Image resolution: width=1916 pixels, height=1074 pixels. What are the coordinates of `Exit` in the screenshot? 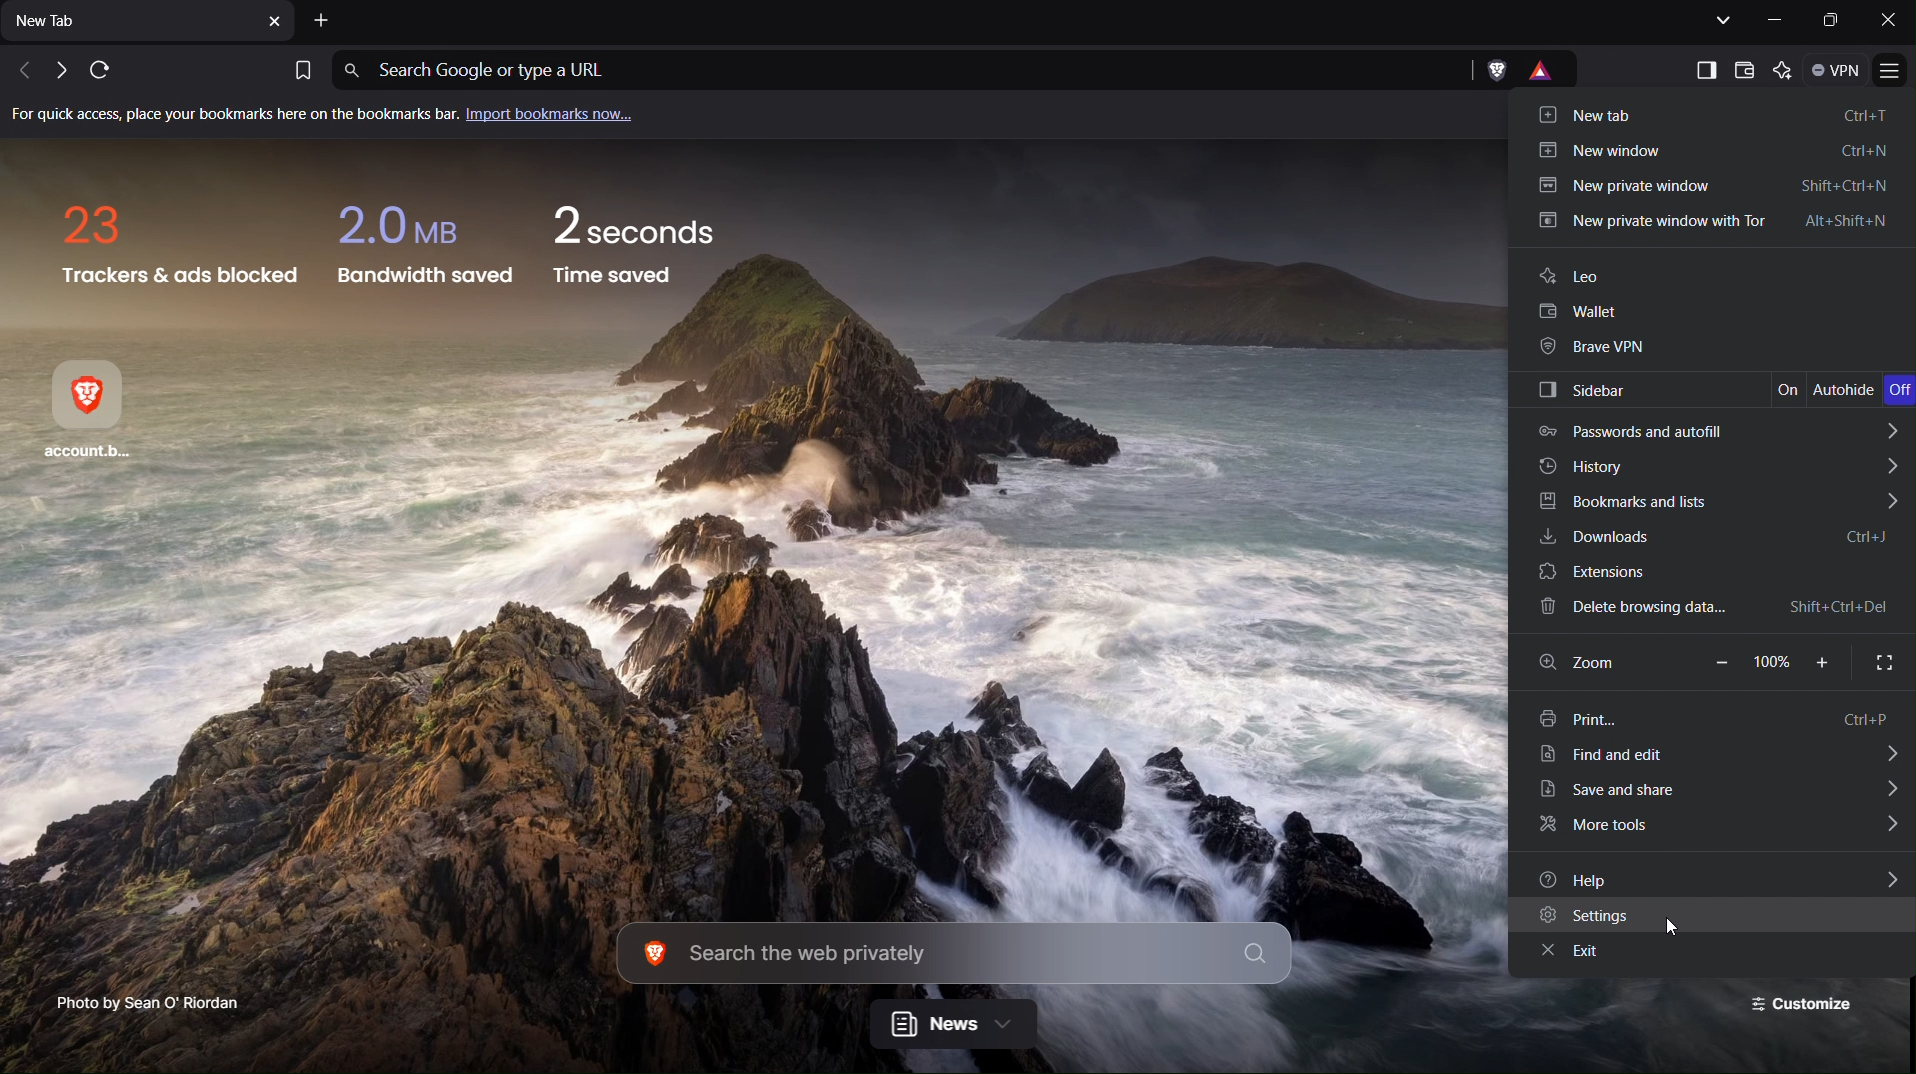 It's located at (1714, 956).